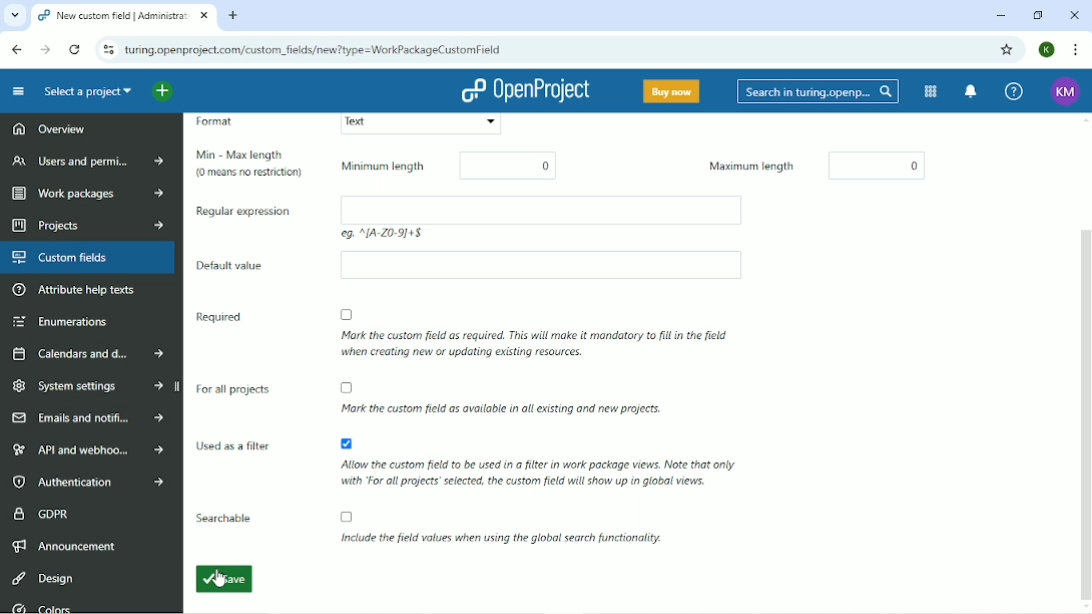 The height and width of the screenshot is (614, 1092). Describe the element at coordinates (532, 336) in the screenshot. I see `Mark the custom field as required. This will make it mandatory to fill in the field when creating new or updating exiting resources` at that location.